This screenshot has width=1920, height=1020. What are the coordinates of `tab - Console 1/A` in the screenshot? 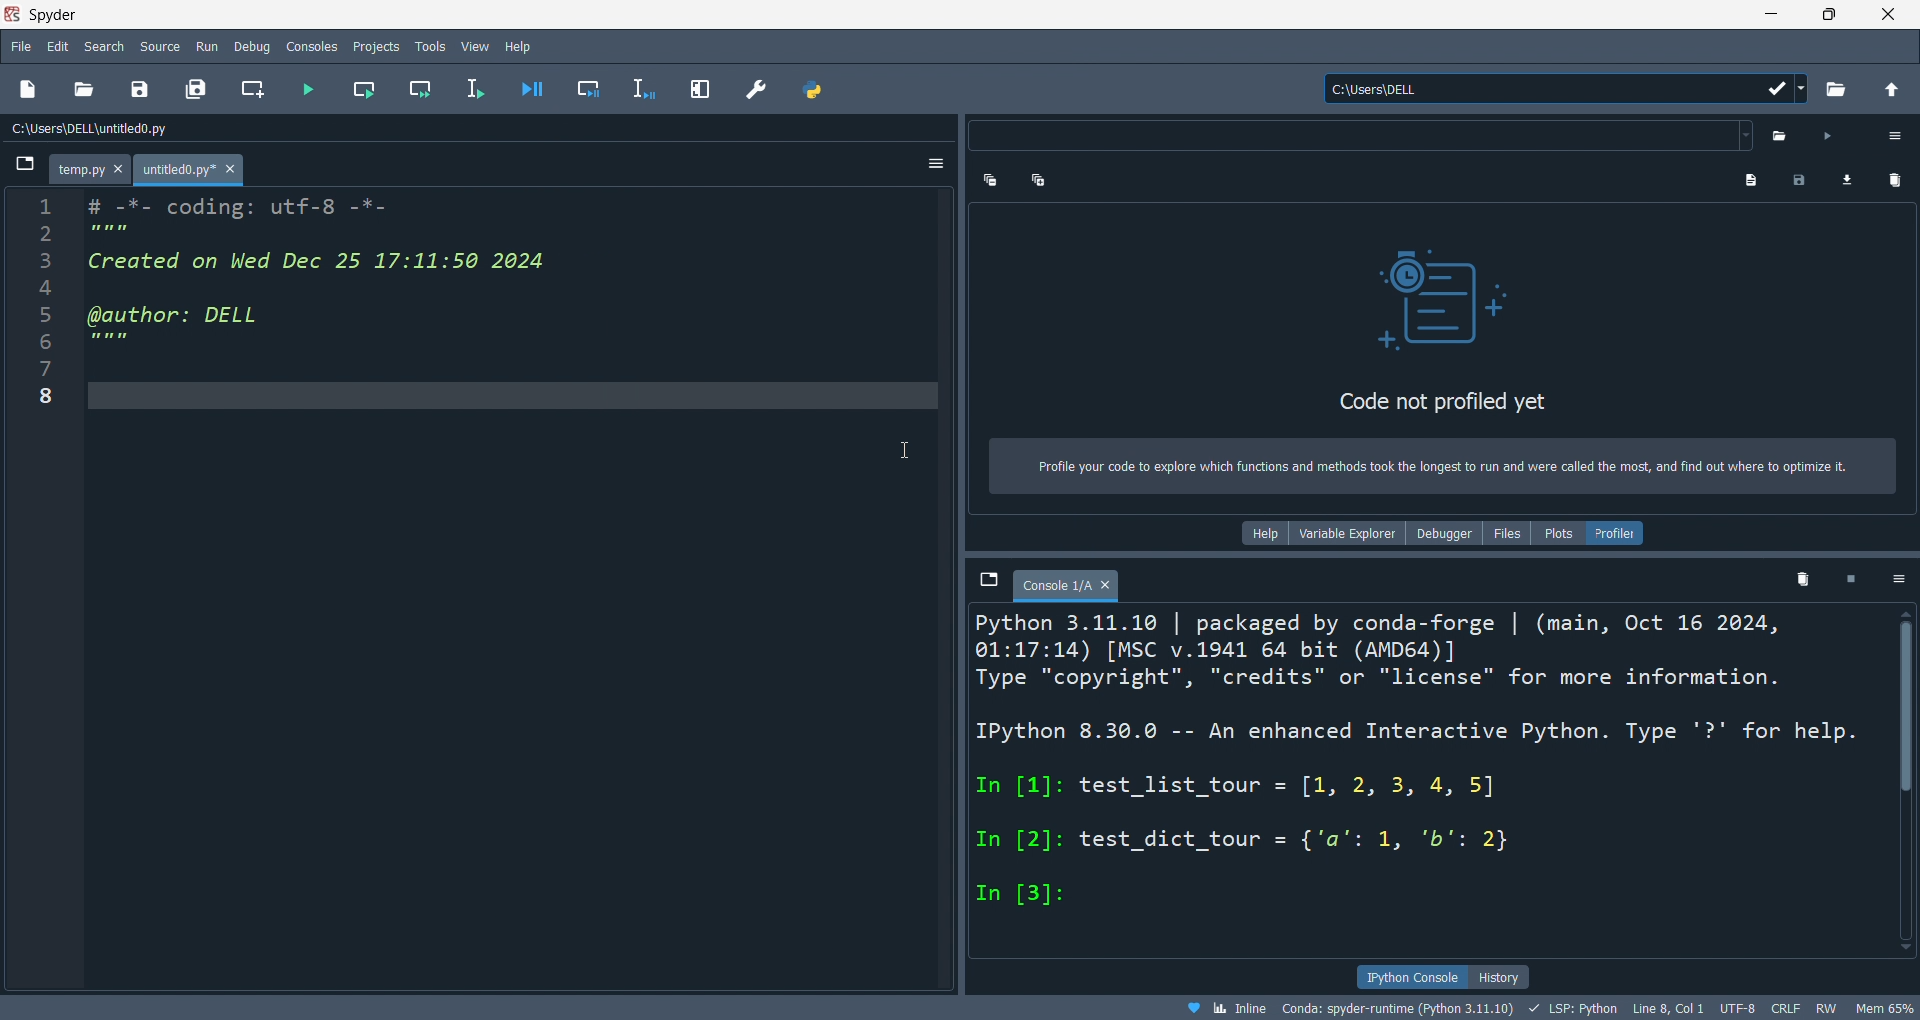 It's located at (1067, 583).